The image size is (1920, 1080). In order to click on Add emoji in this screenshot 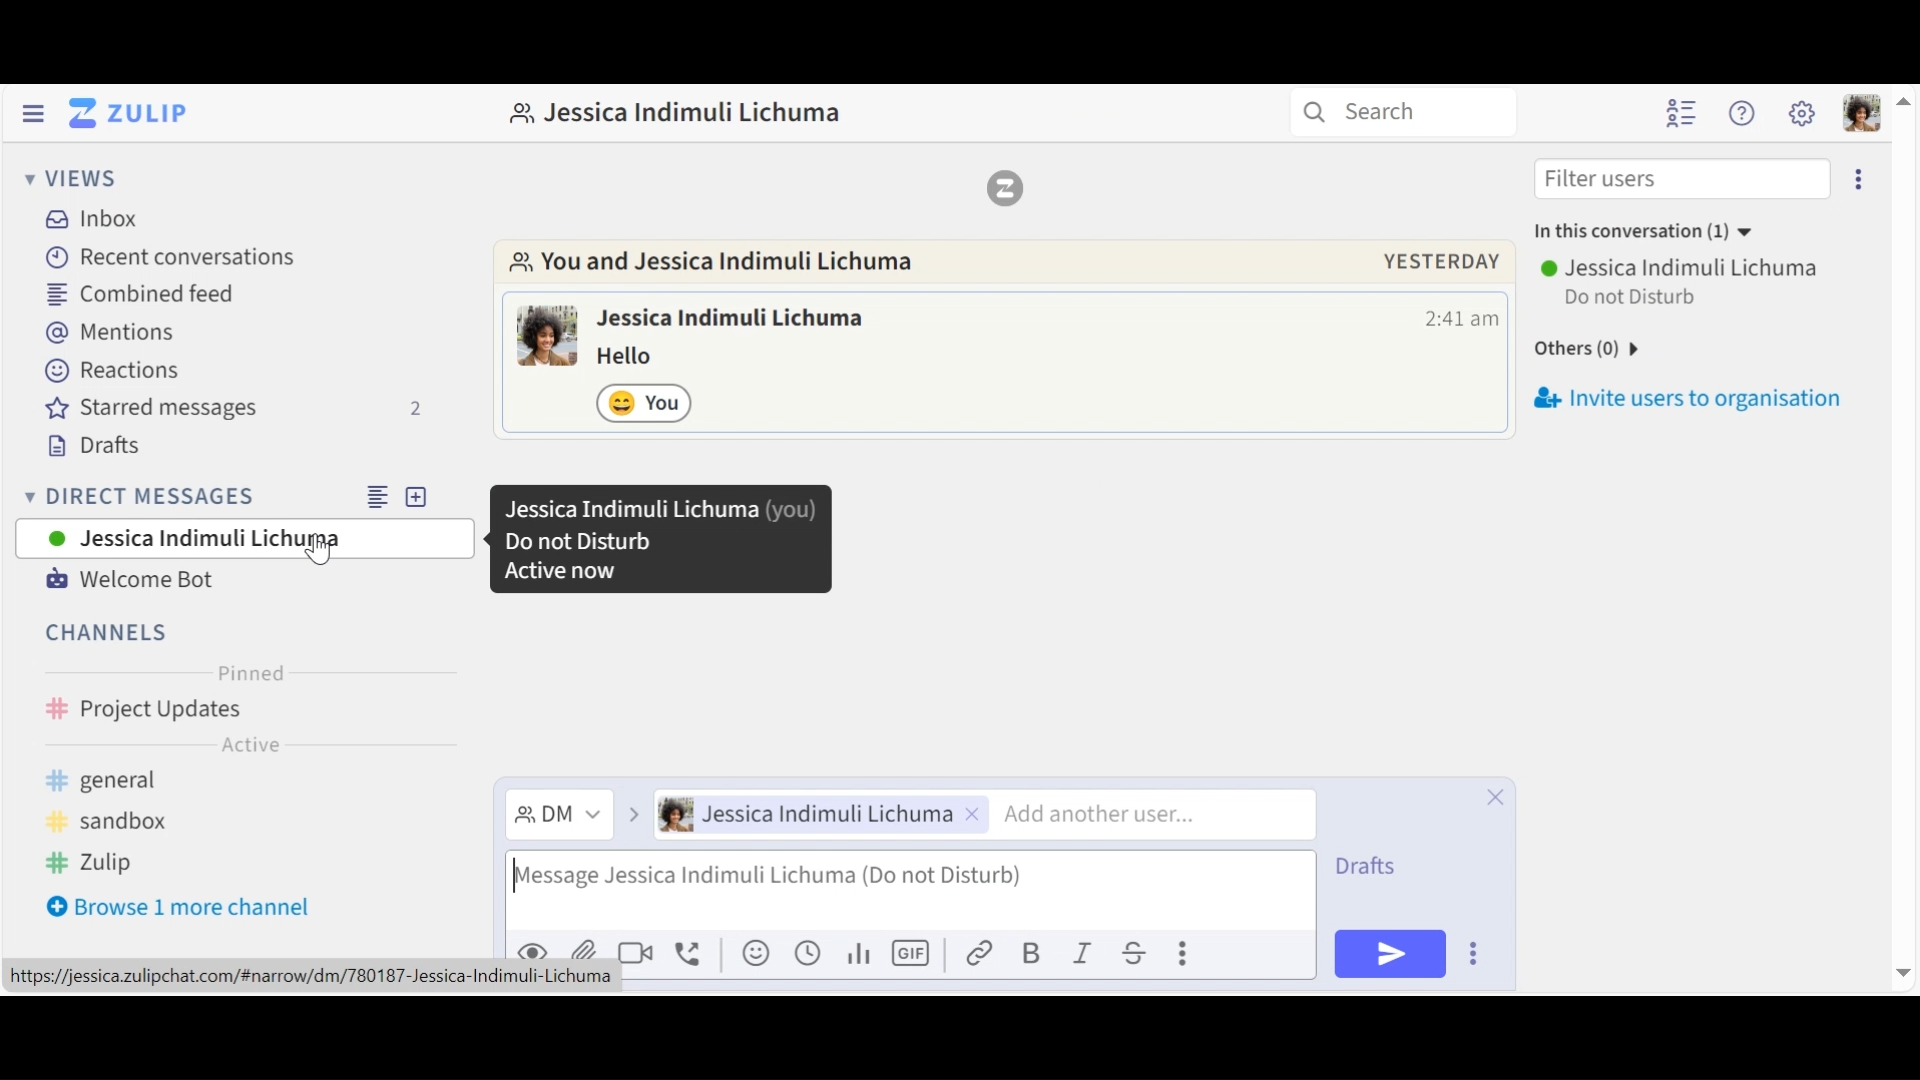, I will do `click(754, 955)`.